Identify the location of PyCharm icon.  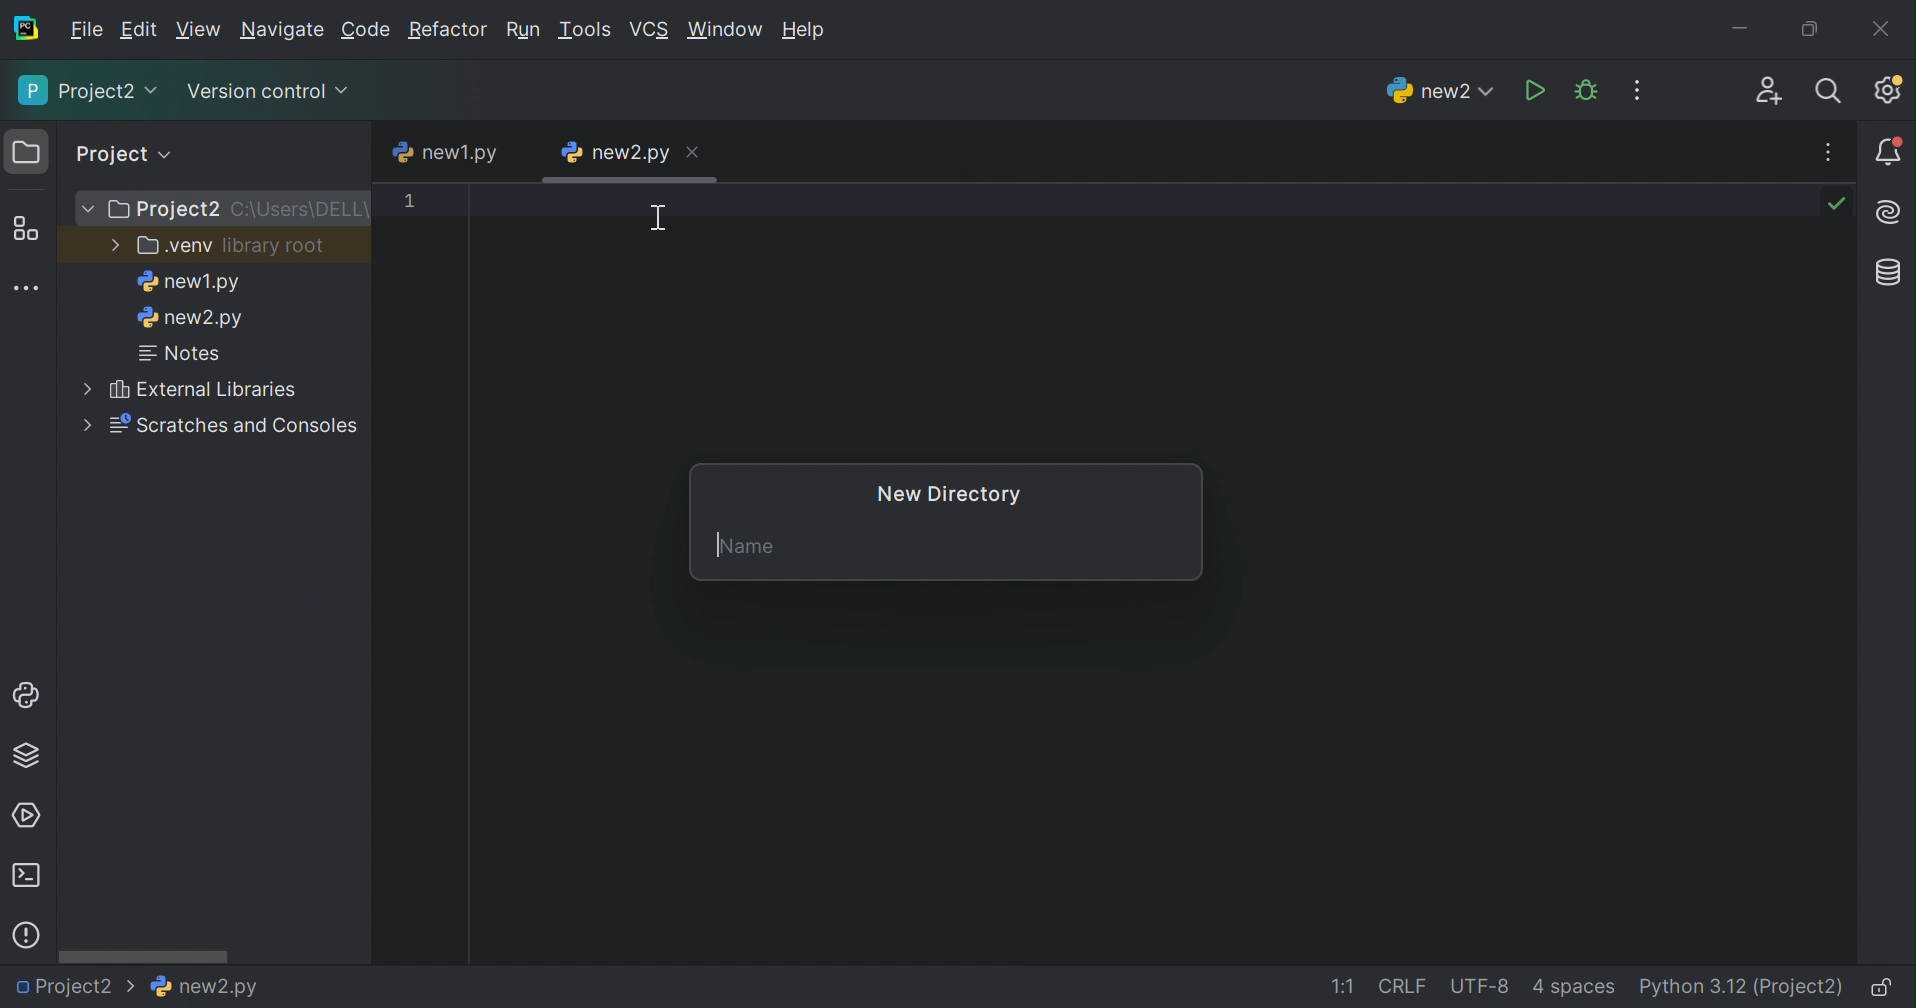
(25, 28).